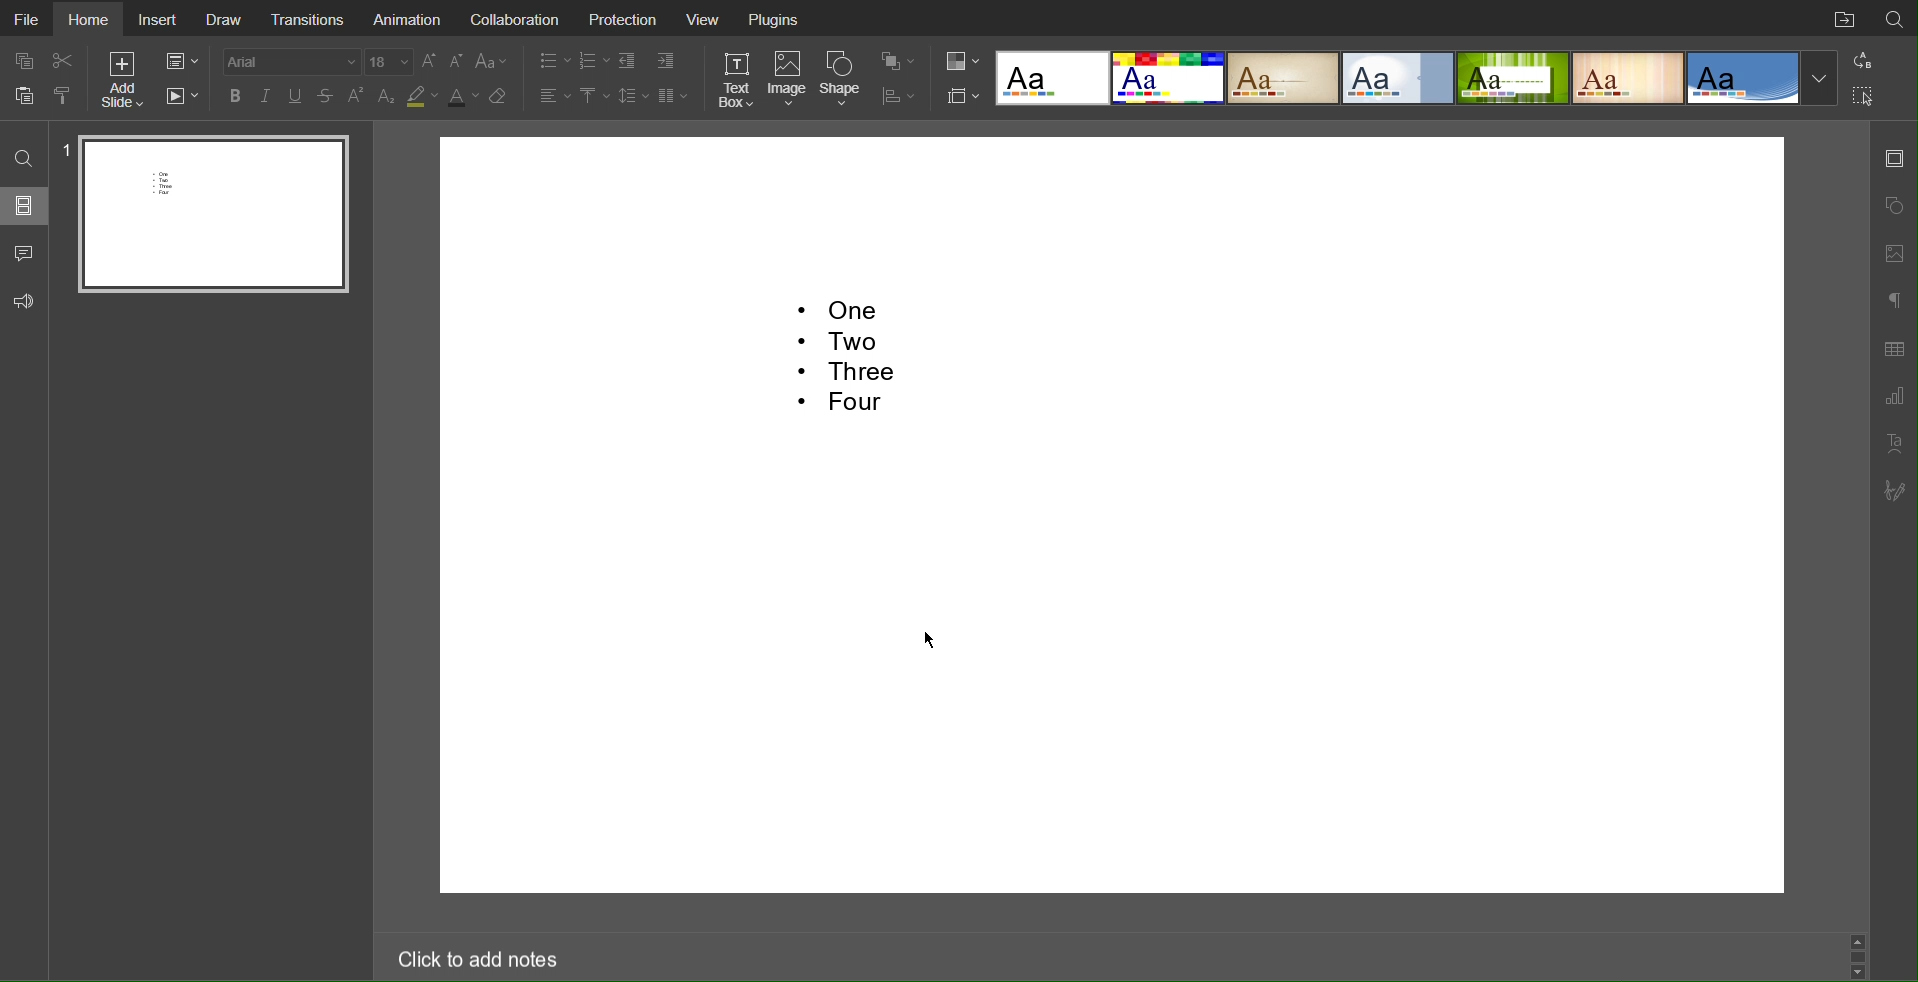 The height and width of the screenshot is (982, 1918). What do you see at coordinates (180, 60) in the screenshot?
I see `Slide Settings` at bounding box center [180, 60].